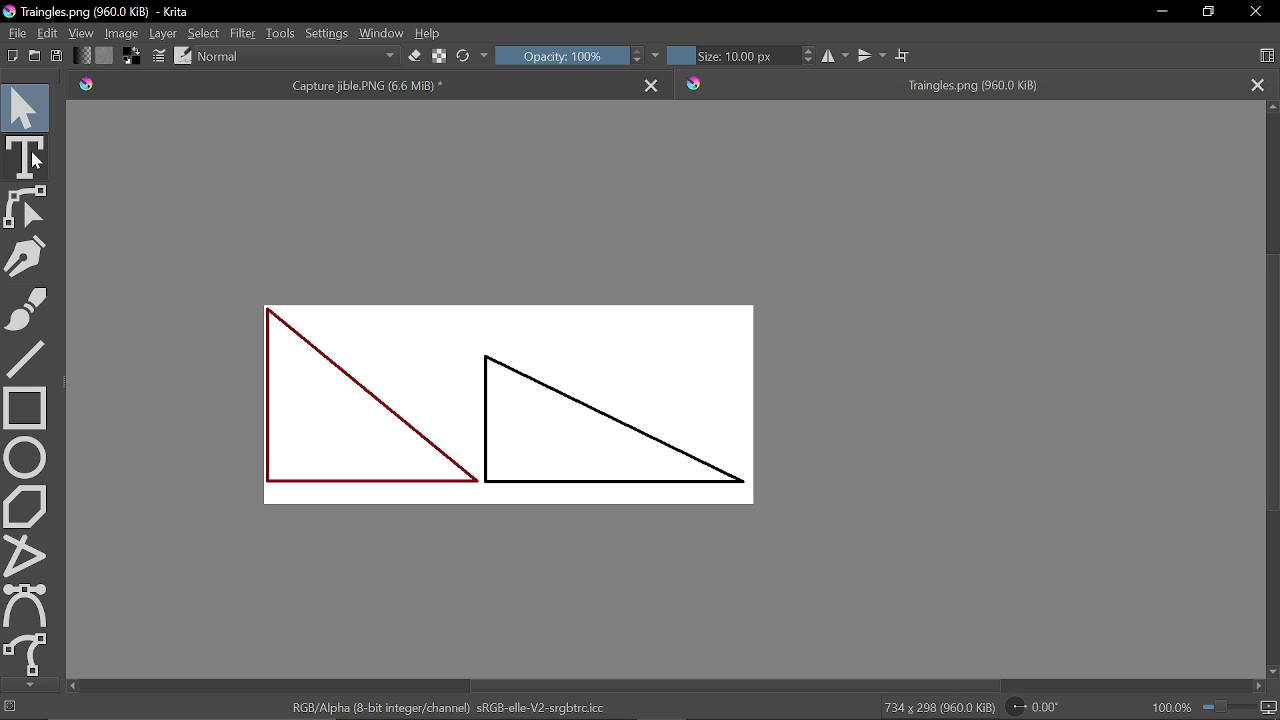  Describe the element at coordinates (27, 685) in the screenshot. I see `Move down in tools` at that location.